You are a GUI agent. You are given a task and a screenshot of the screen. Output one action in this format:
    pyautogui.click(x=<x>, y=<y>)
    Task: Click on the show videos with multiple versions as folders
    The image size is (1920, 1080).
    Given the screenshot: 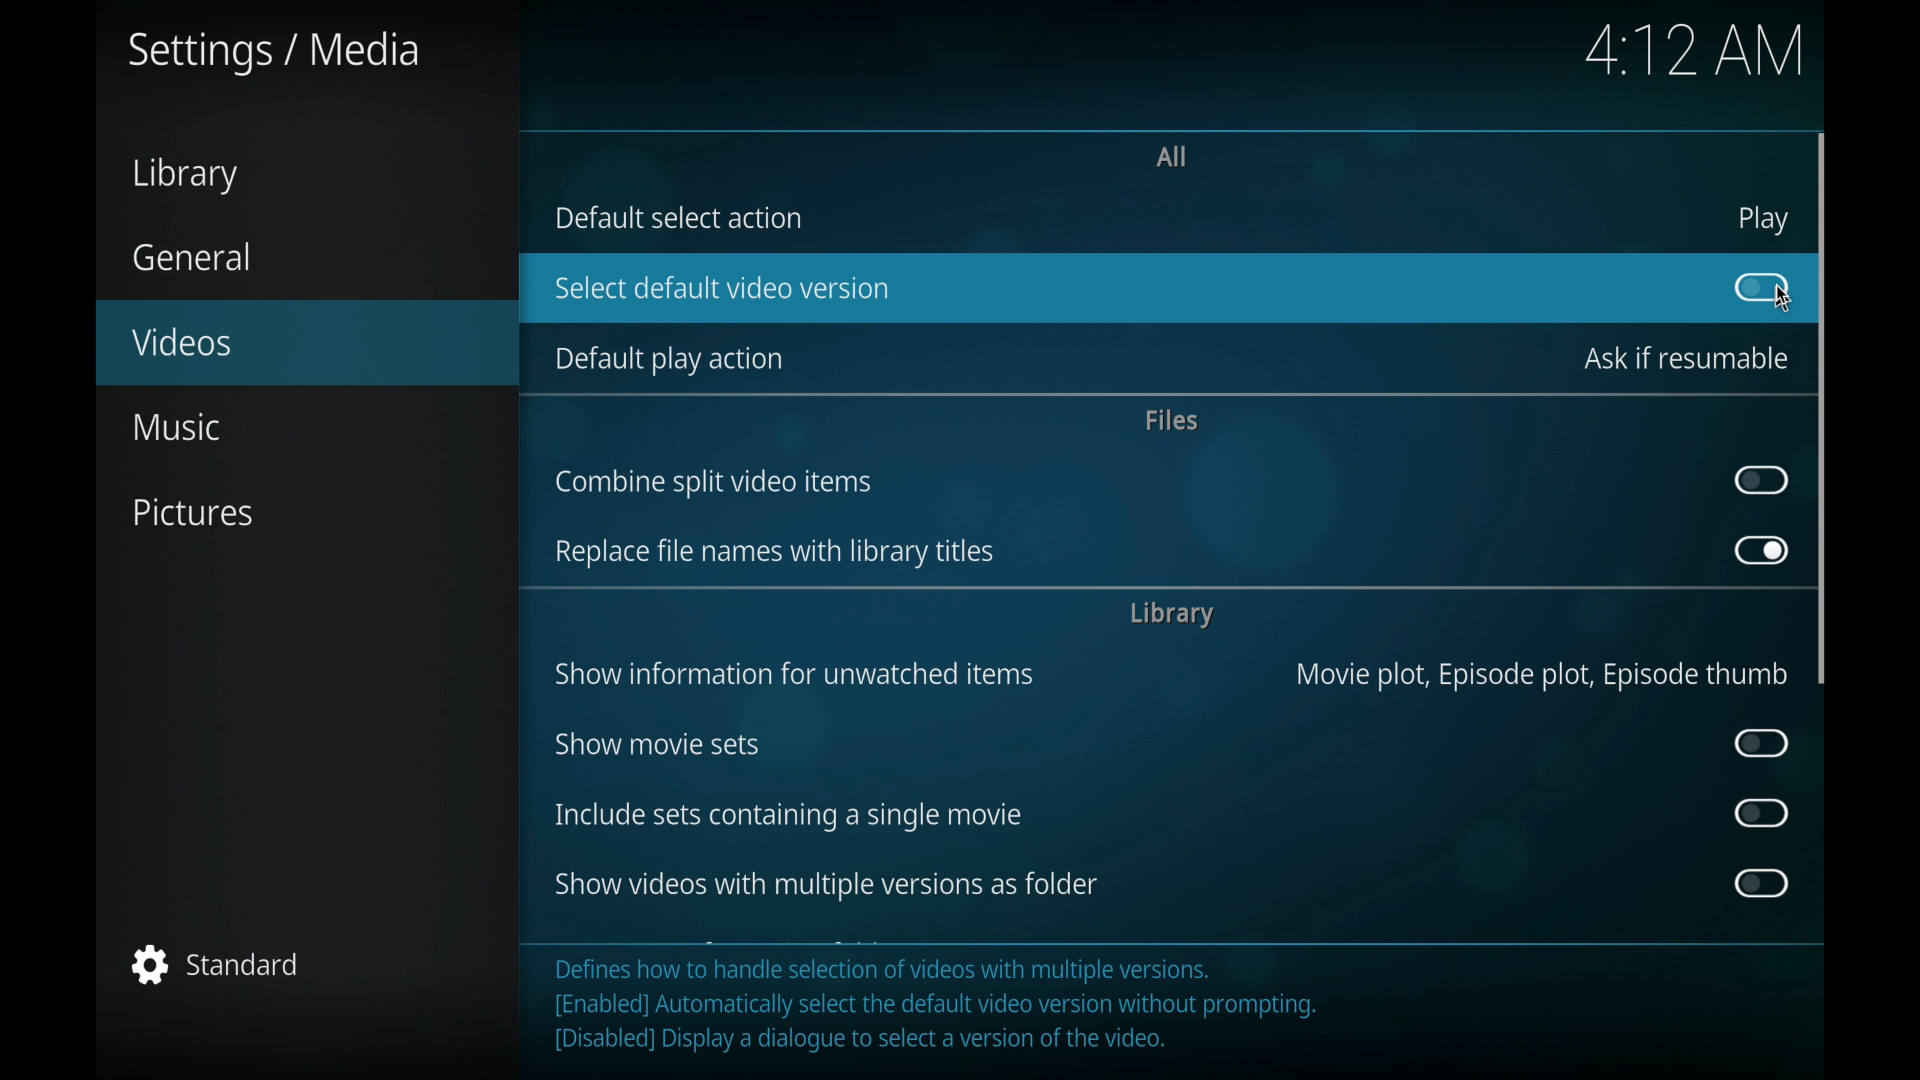 What is the action you would take?
    pyautogui.click(x=823, y=885)
    